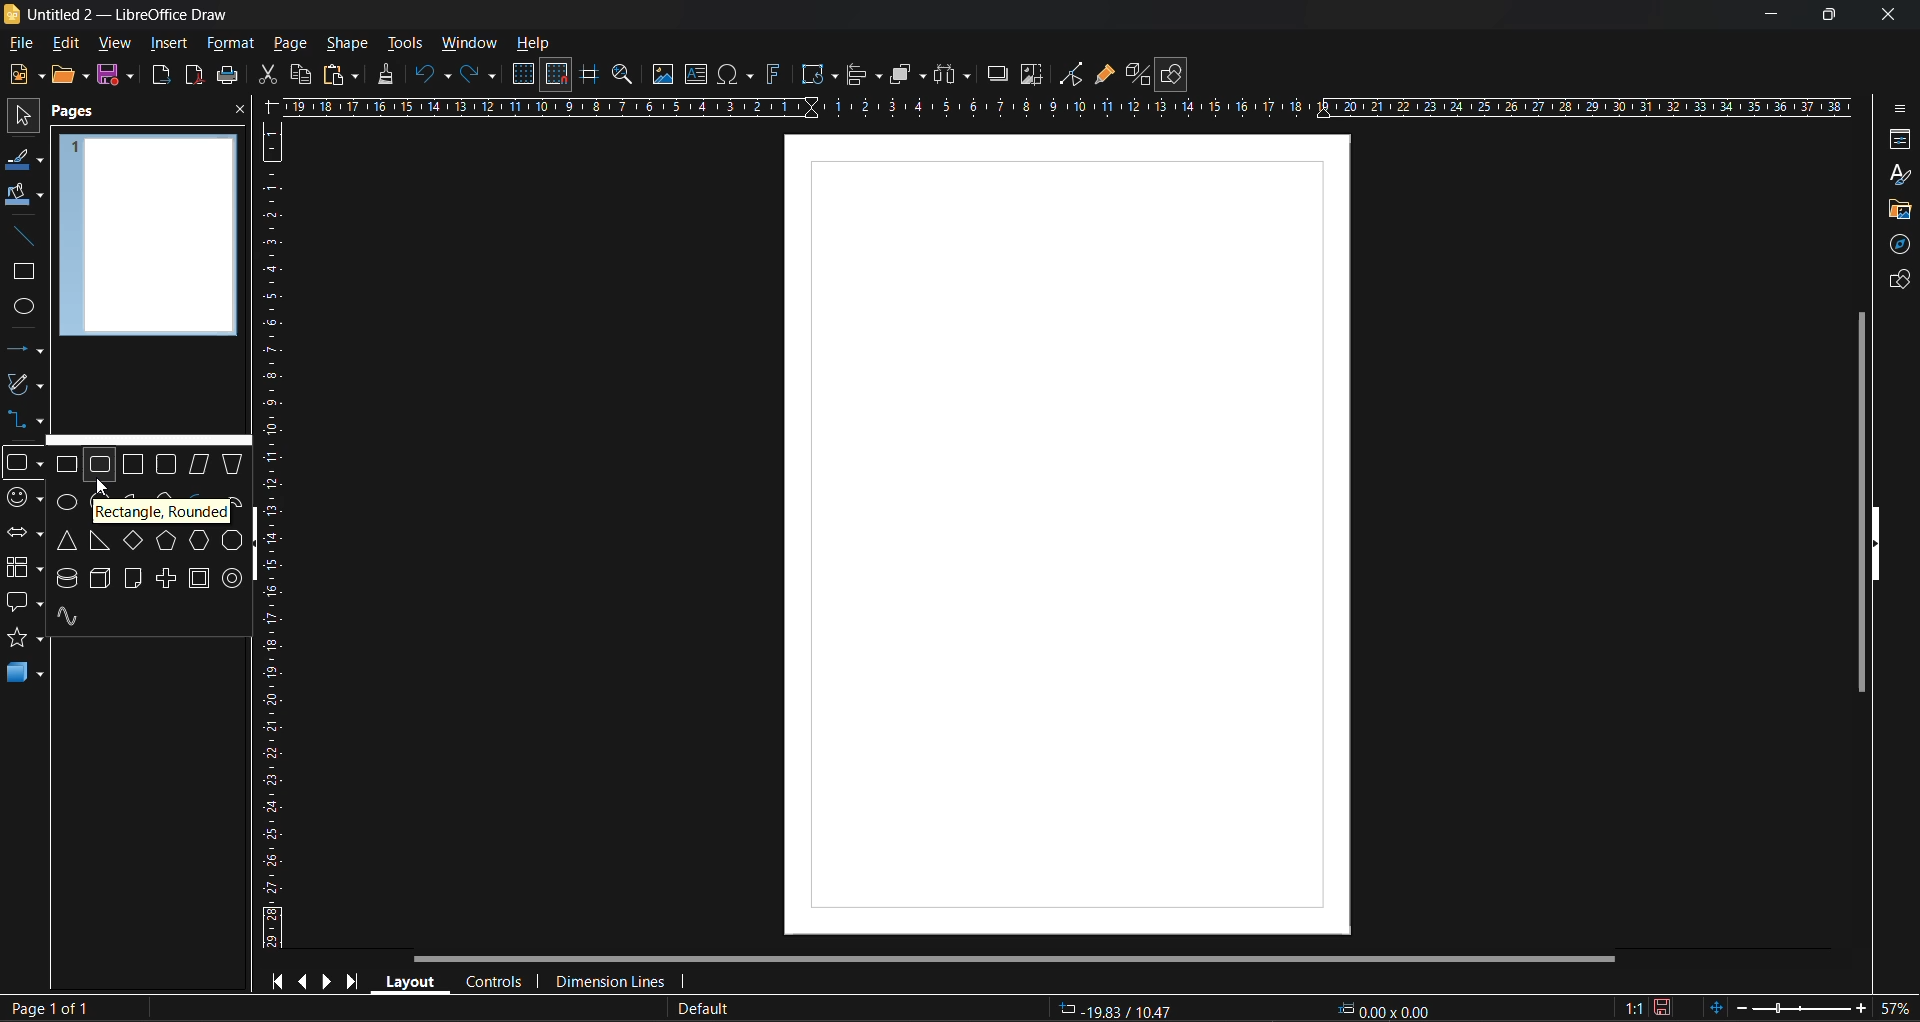 This screenshot has width=1920, height=1022. What do you see at coordinates (70, 44) in the screenshot?
I see `edit` at bounding box center [70, 44].